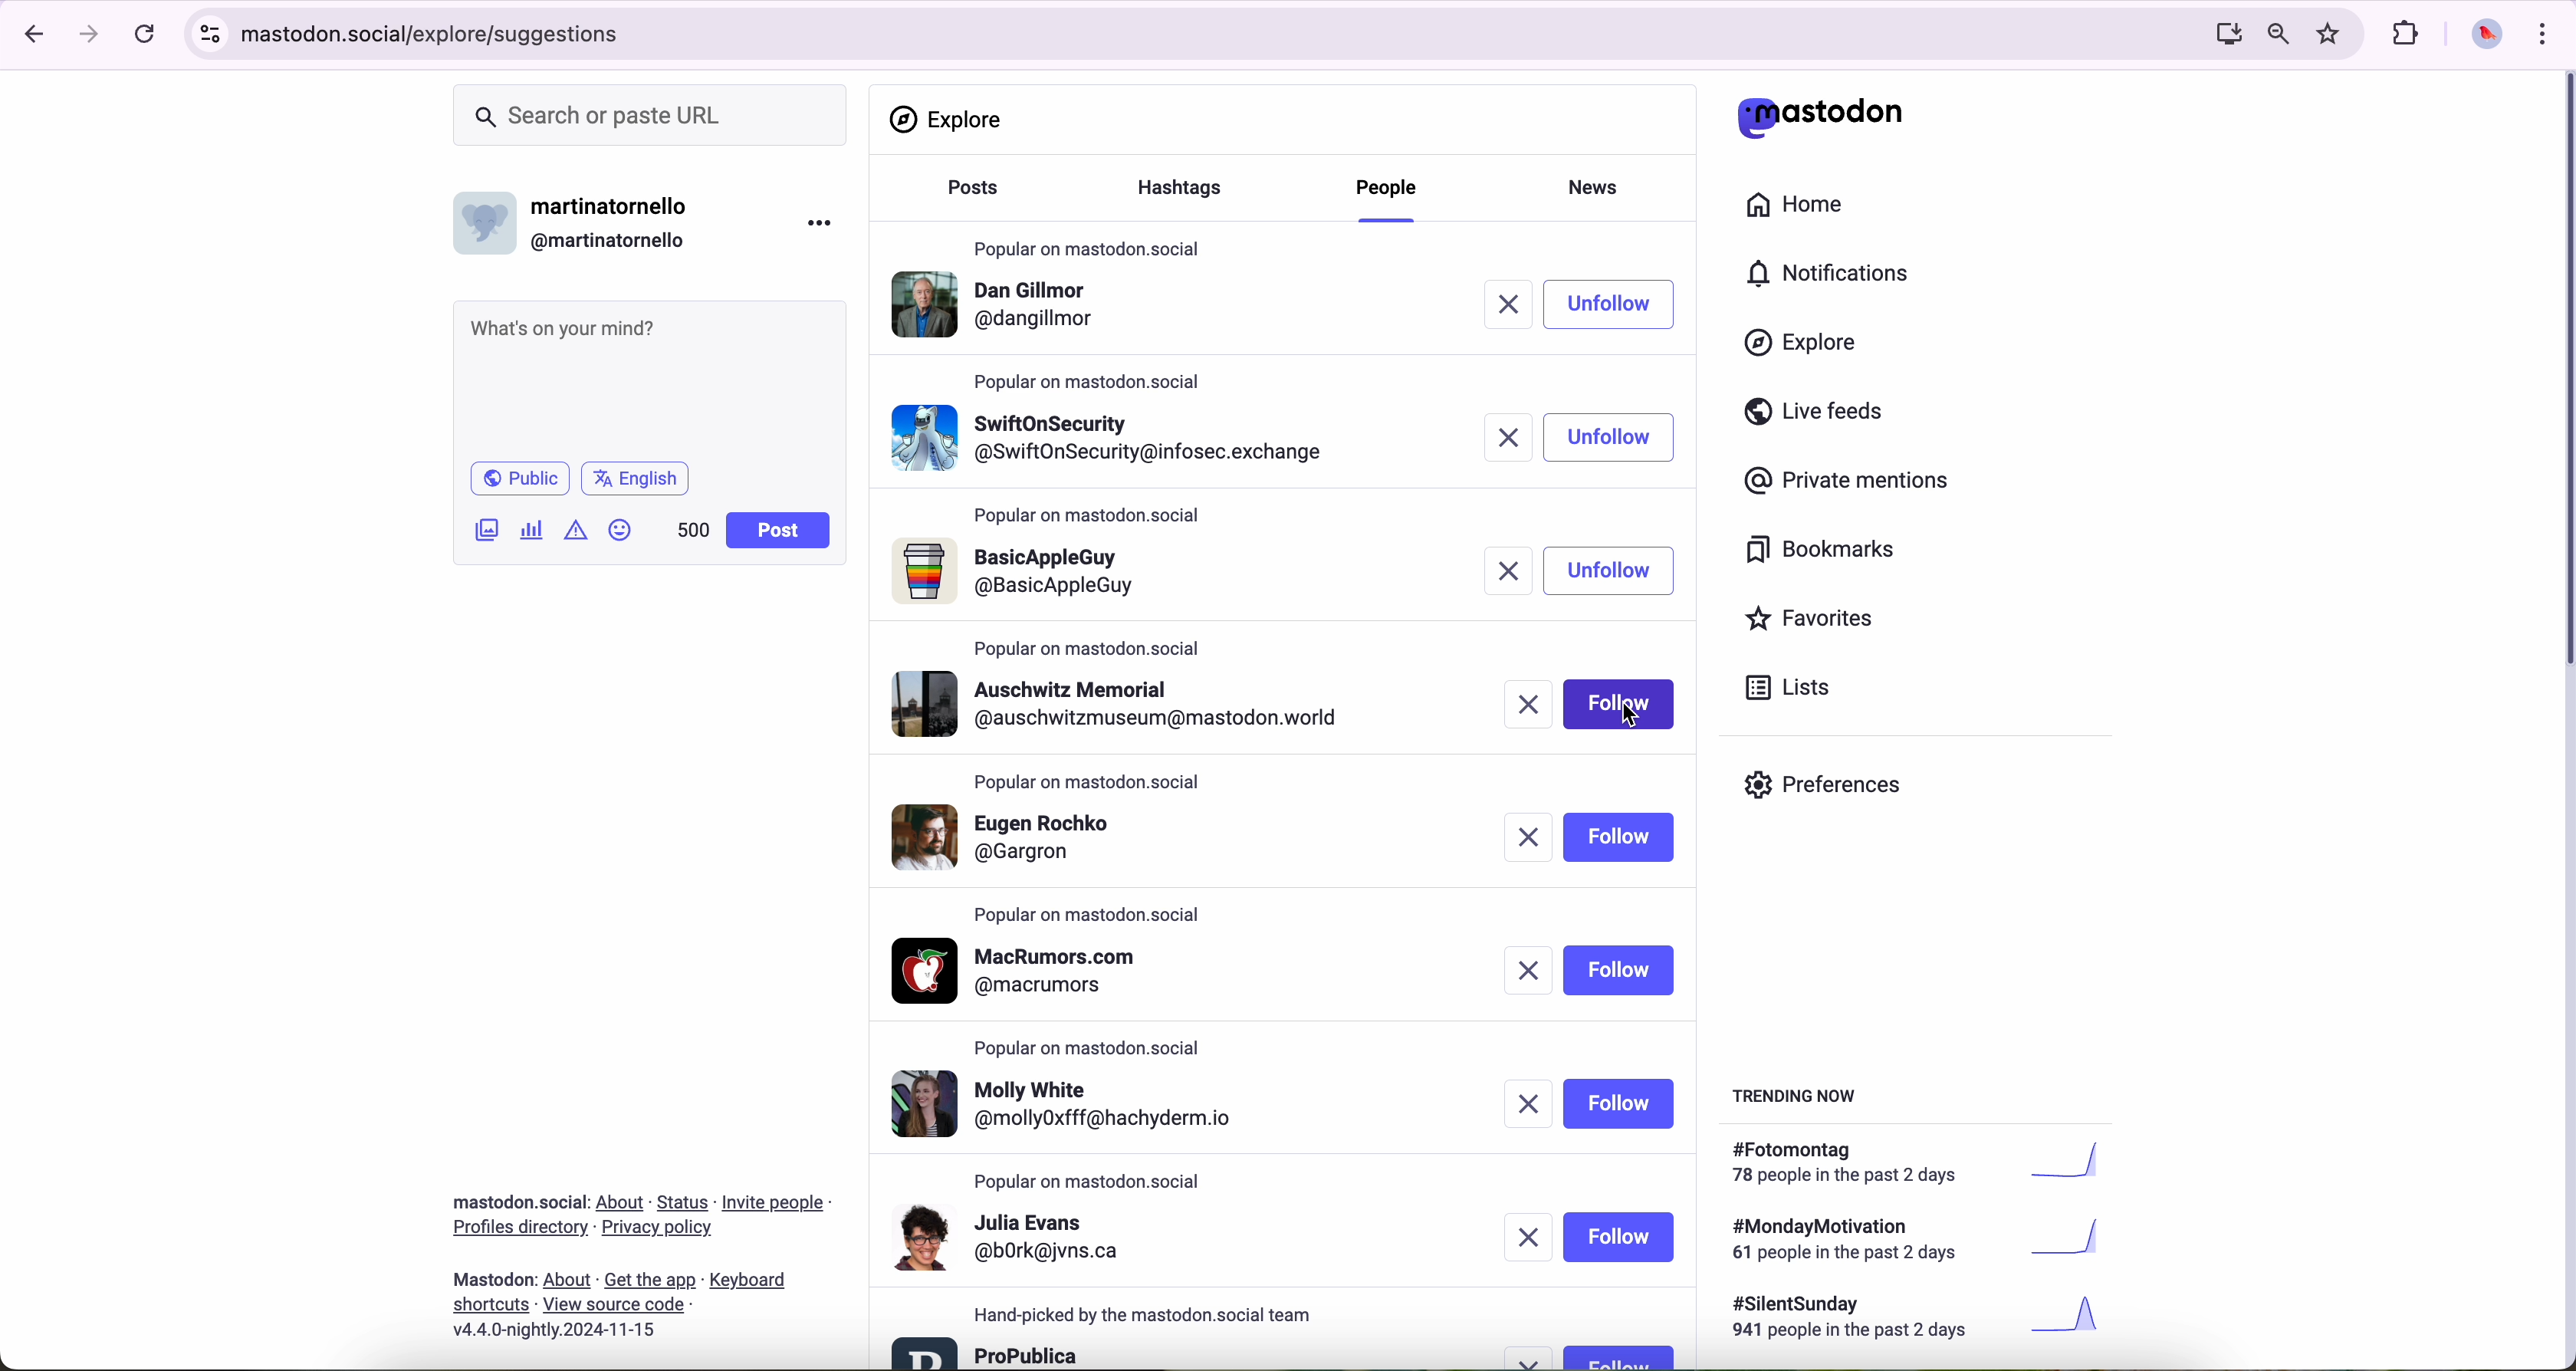 The width and height of the screenshot is (2576, 1371). Describe the element at coordinates (2408, 34) in the screenshot. I see `extensions` at that location.